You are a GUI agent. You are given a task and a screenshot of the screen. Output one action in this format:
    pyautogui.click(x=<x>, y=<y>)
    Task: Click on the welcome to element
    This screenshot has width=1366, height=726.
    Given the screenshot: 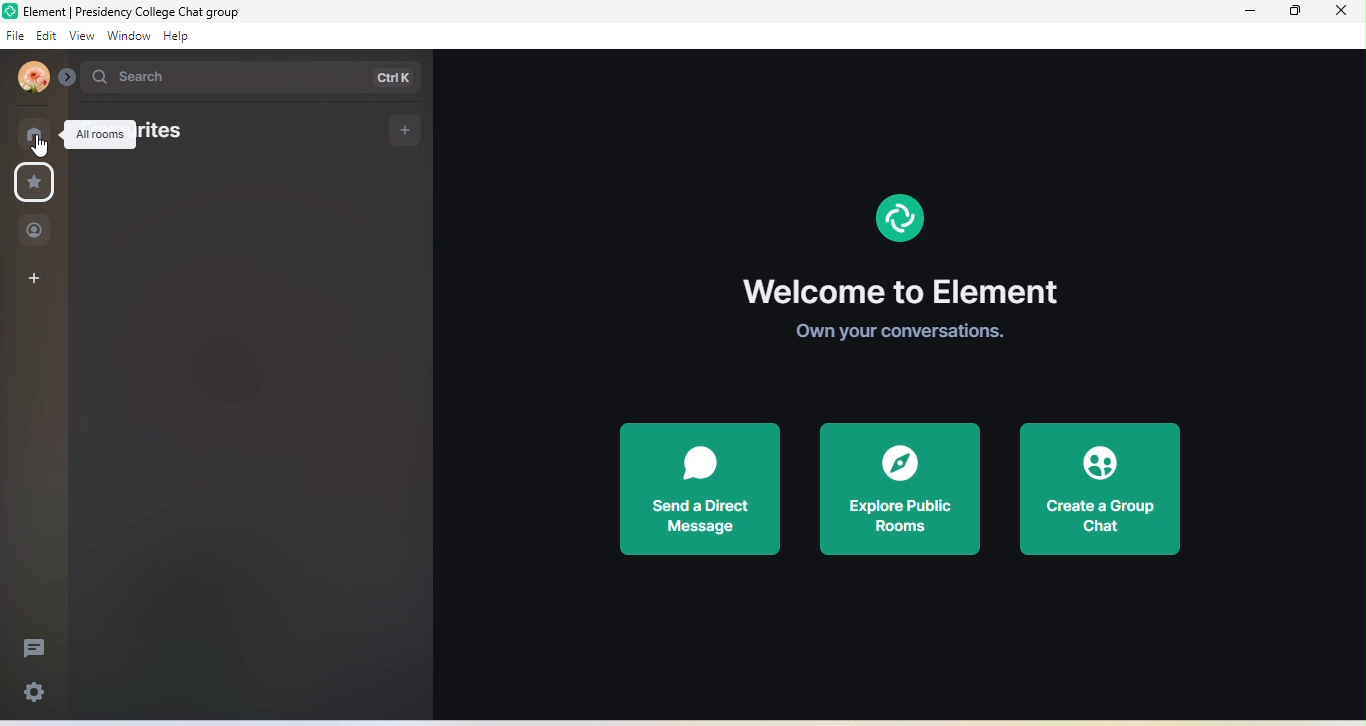 What is the action you would take?
    pyautogui.click(x=901, y=291)
    